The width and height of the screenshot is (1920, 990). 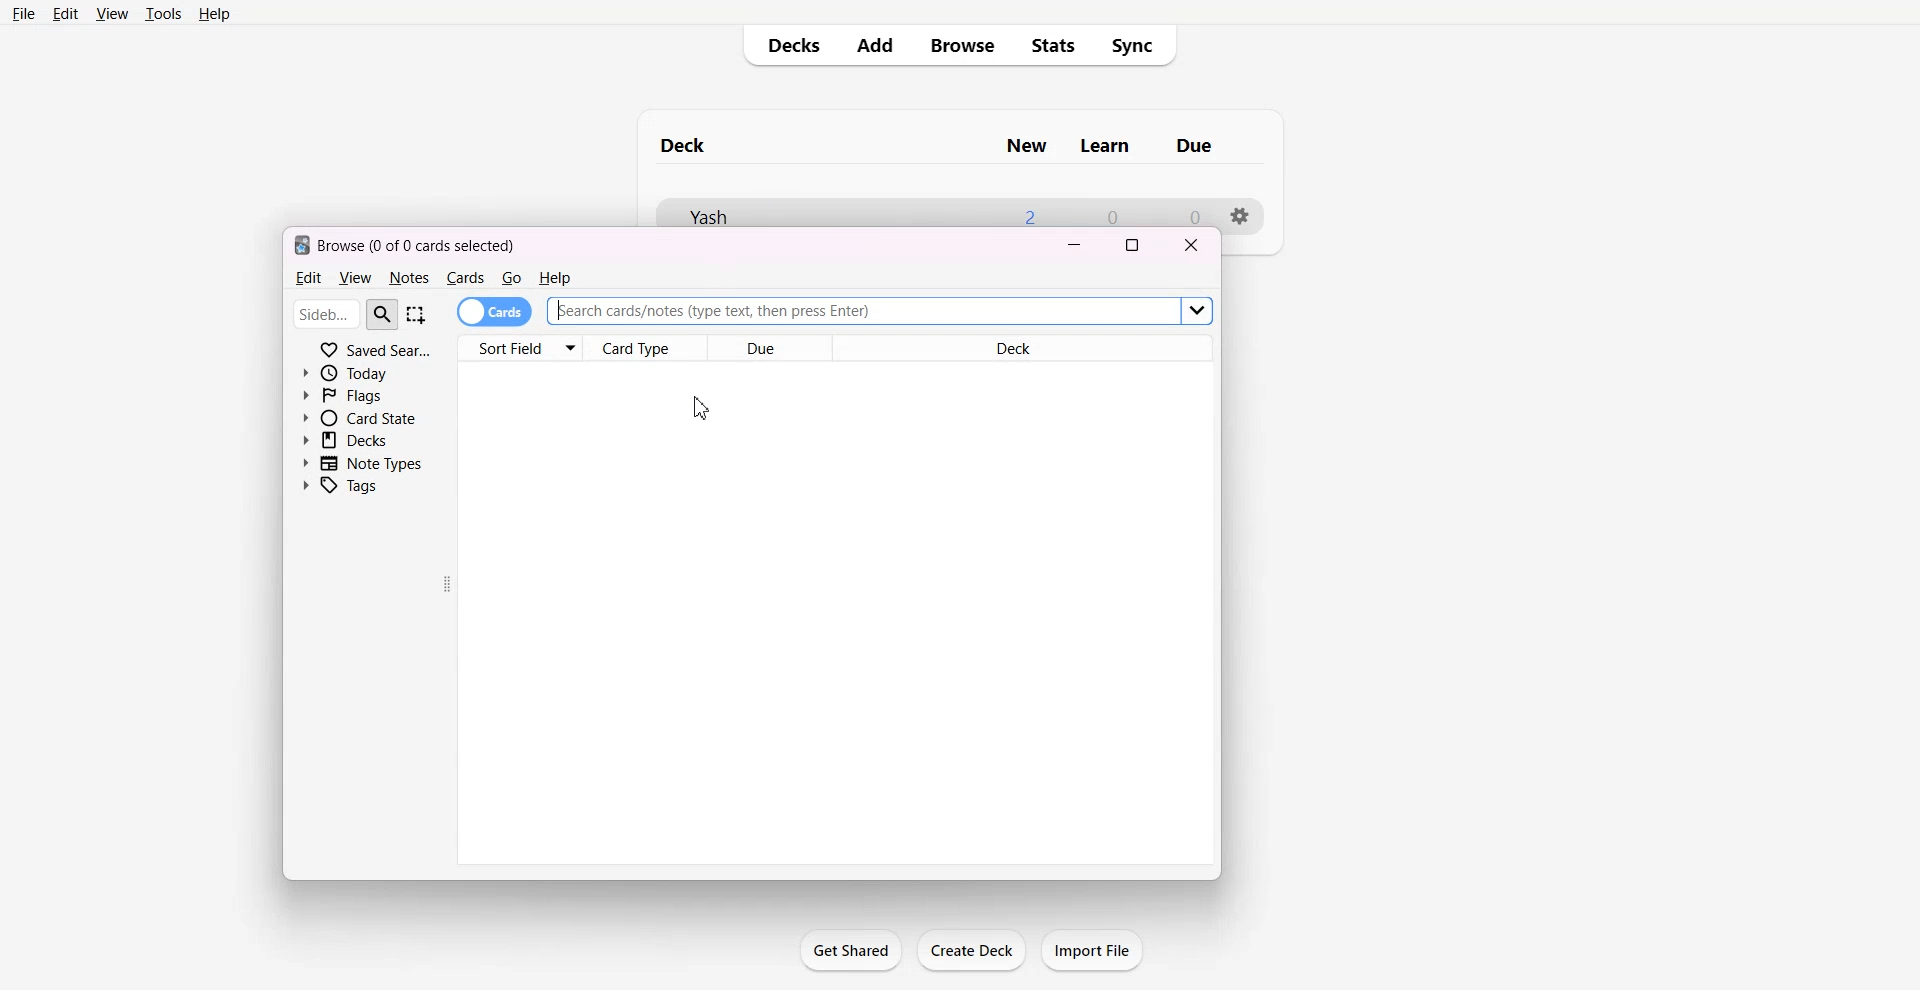 What do you see at coordinates (971, 950) in the screenshot?
I see `Crate Deck` at bounding box center [971, 950].